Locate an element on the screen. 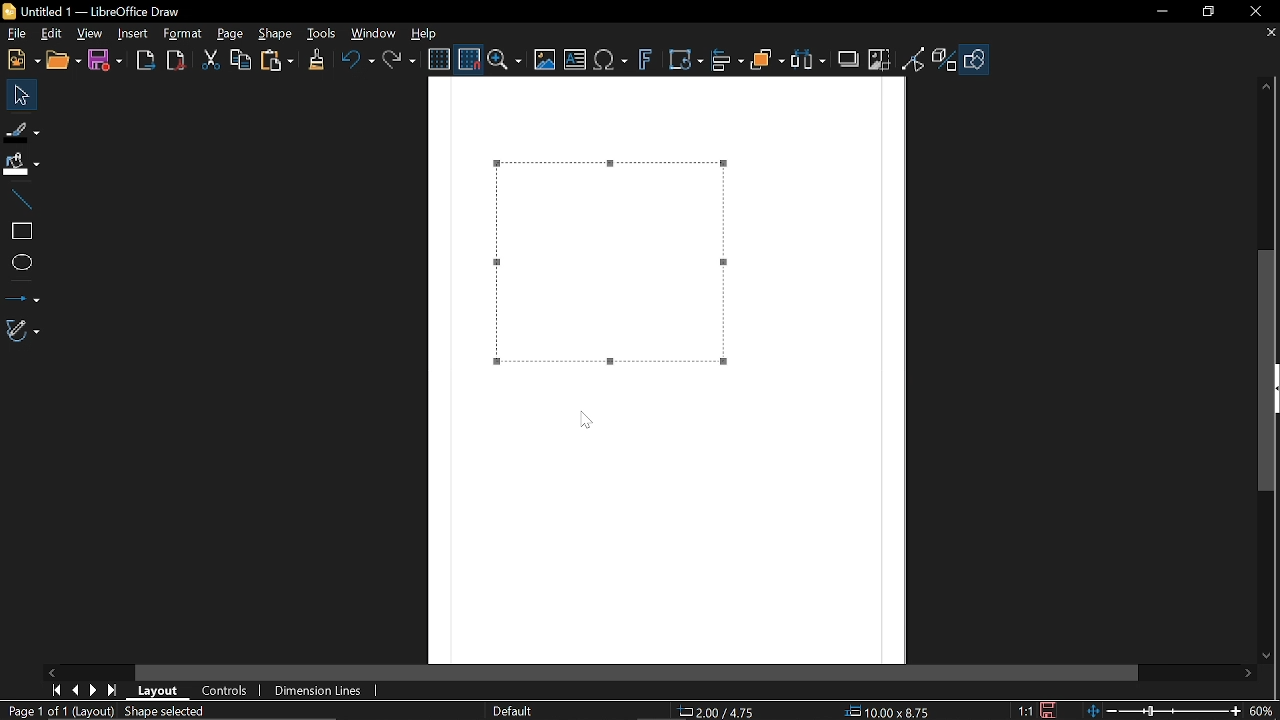 The width and height of the screenshot is (1280, 720). Window is located at coordinates (374, 32).